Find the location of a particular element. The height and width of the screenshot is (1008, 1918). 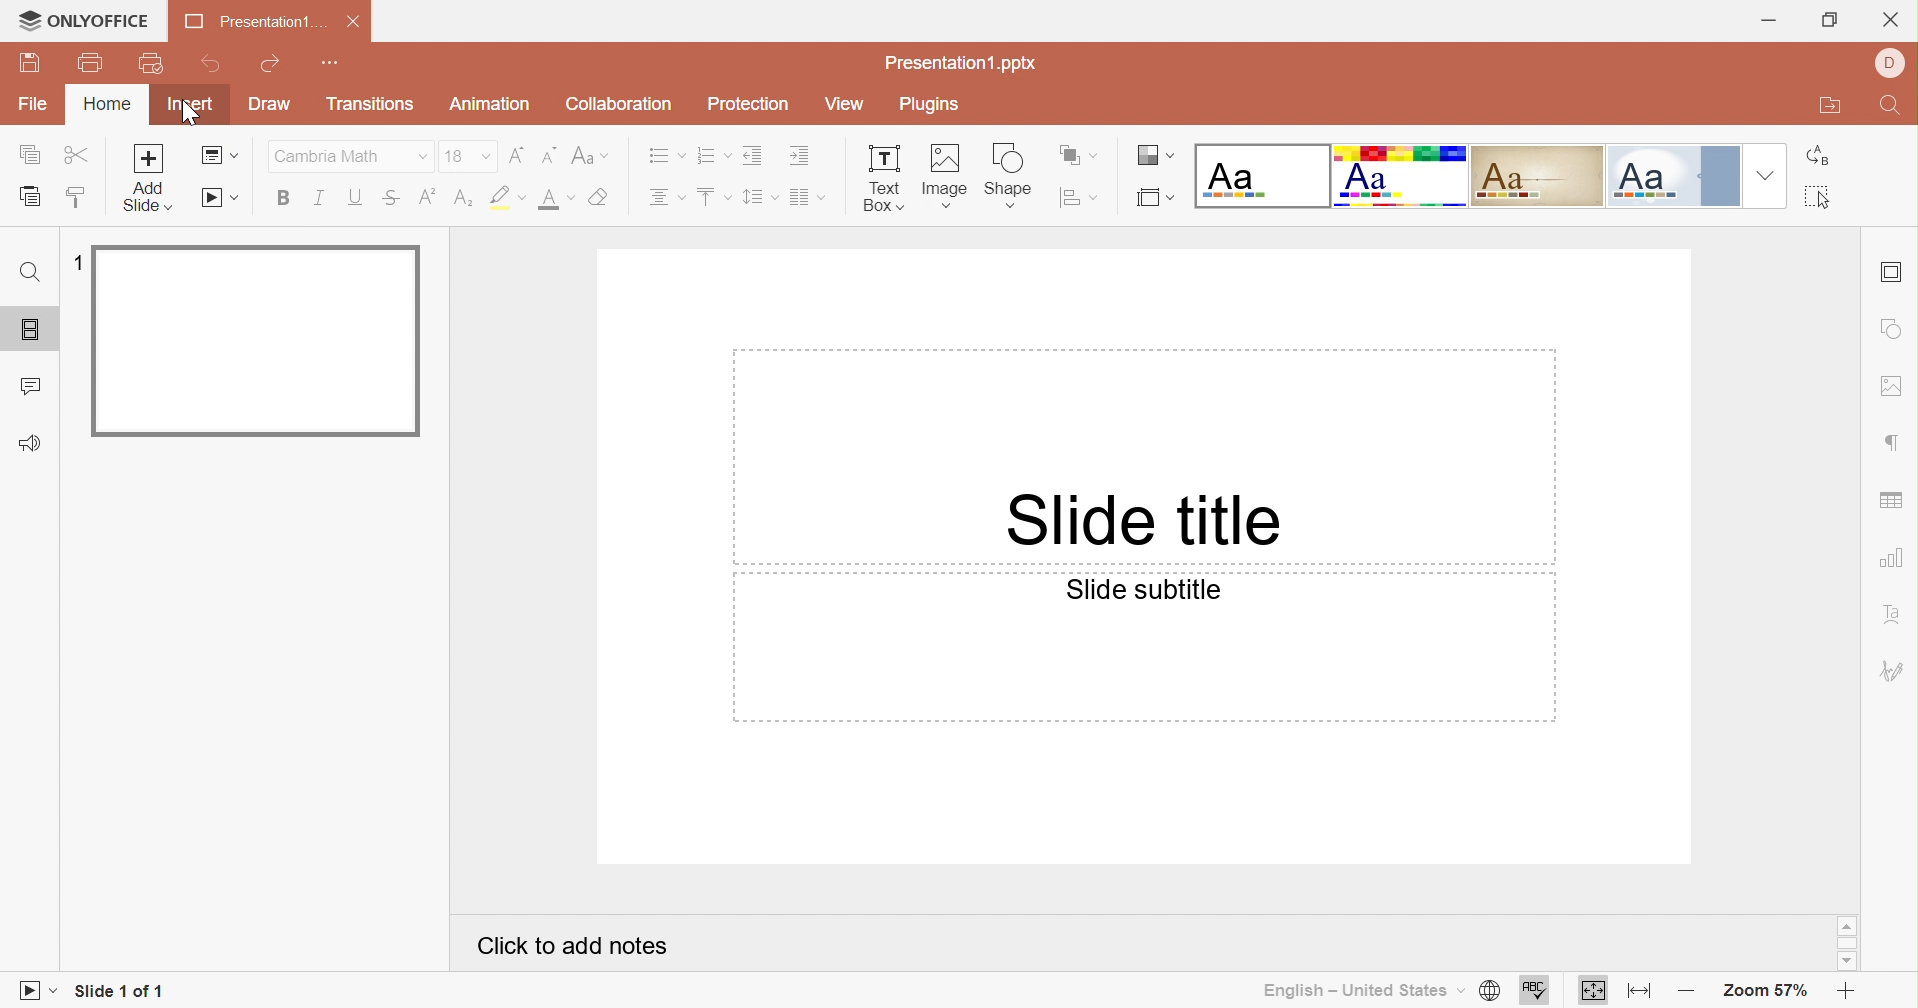

Add slide is located at coordinates (151, 158).